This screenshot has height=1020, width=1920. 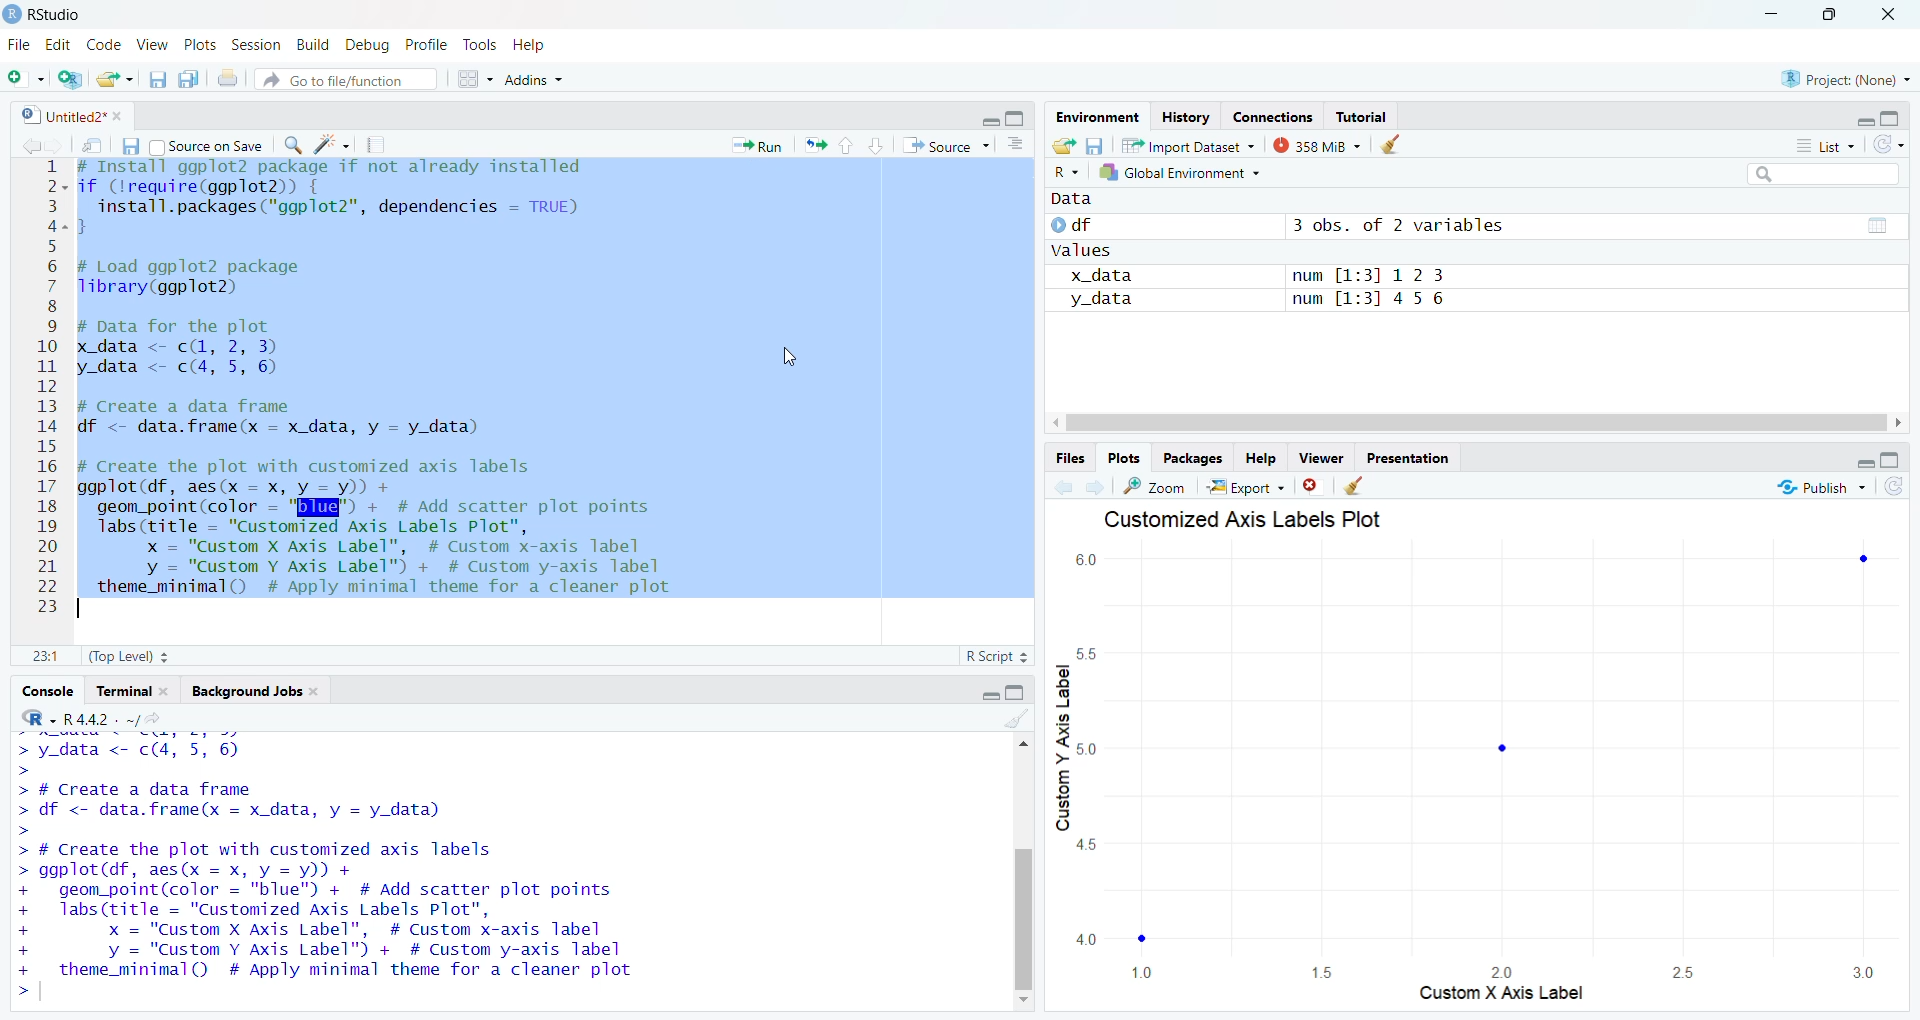 What do you see at coordinates (1156, 485) in the screenshot?
I see `zoom` at bounding box center [1156, 485].